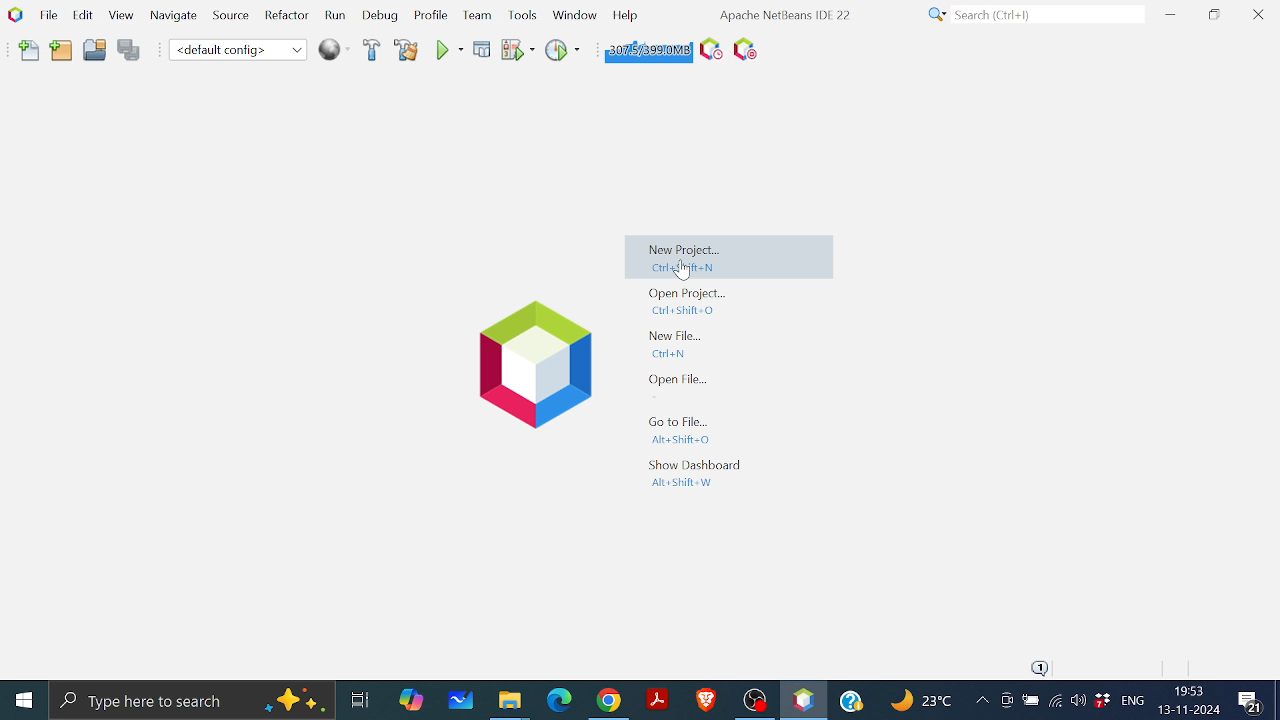  I want to click on File, so click(46, 15).